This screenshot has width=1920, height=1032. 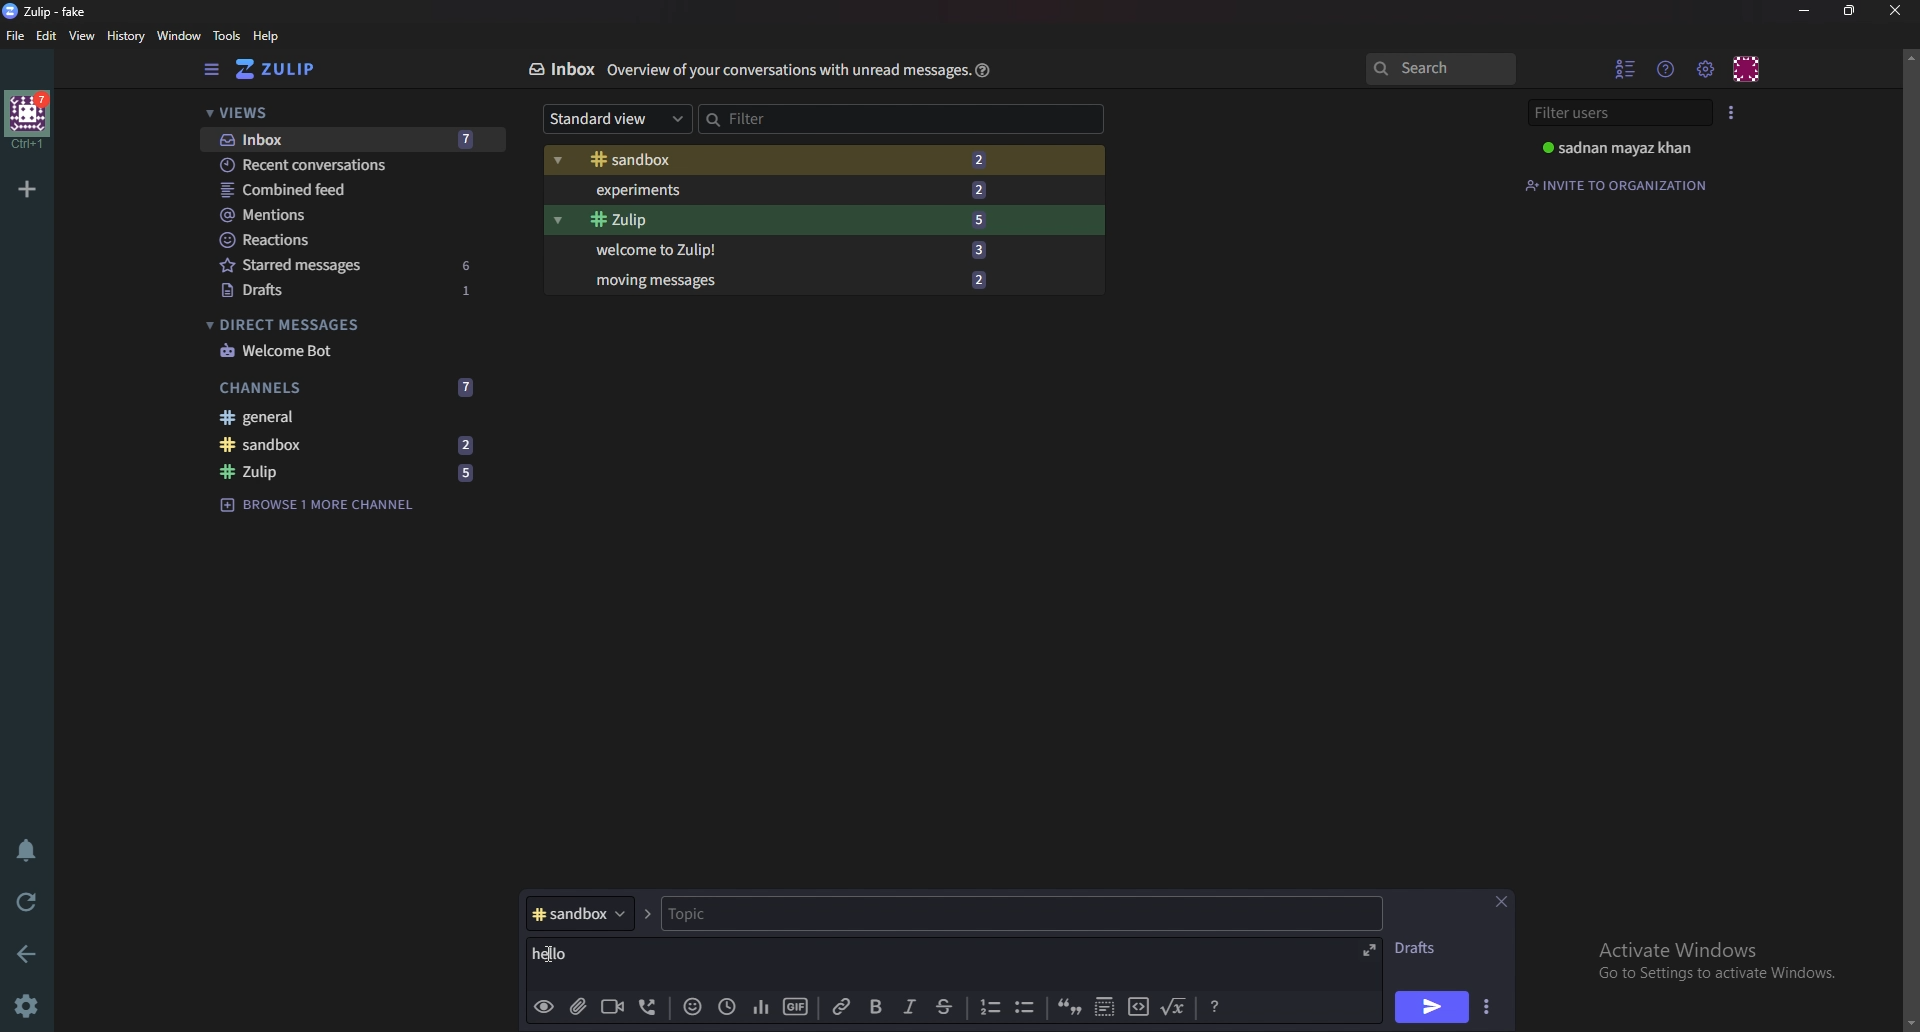 What do you see at coordinates (25, 956) in the screenshot?
I see `back` at bounding box center [25, 956].